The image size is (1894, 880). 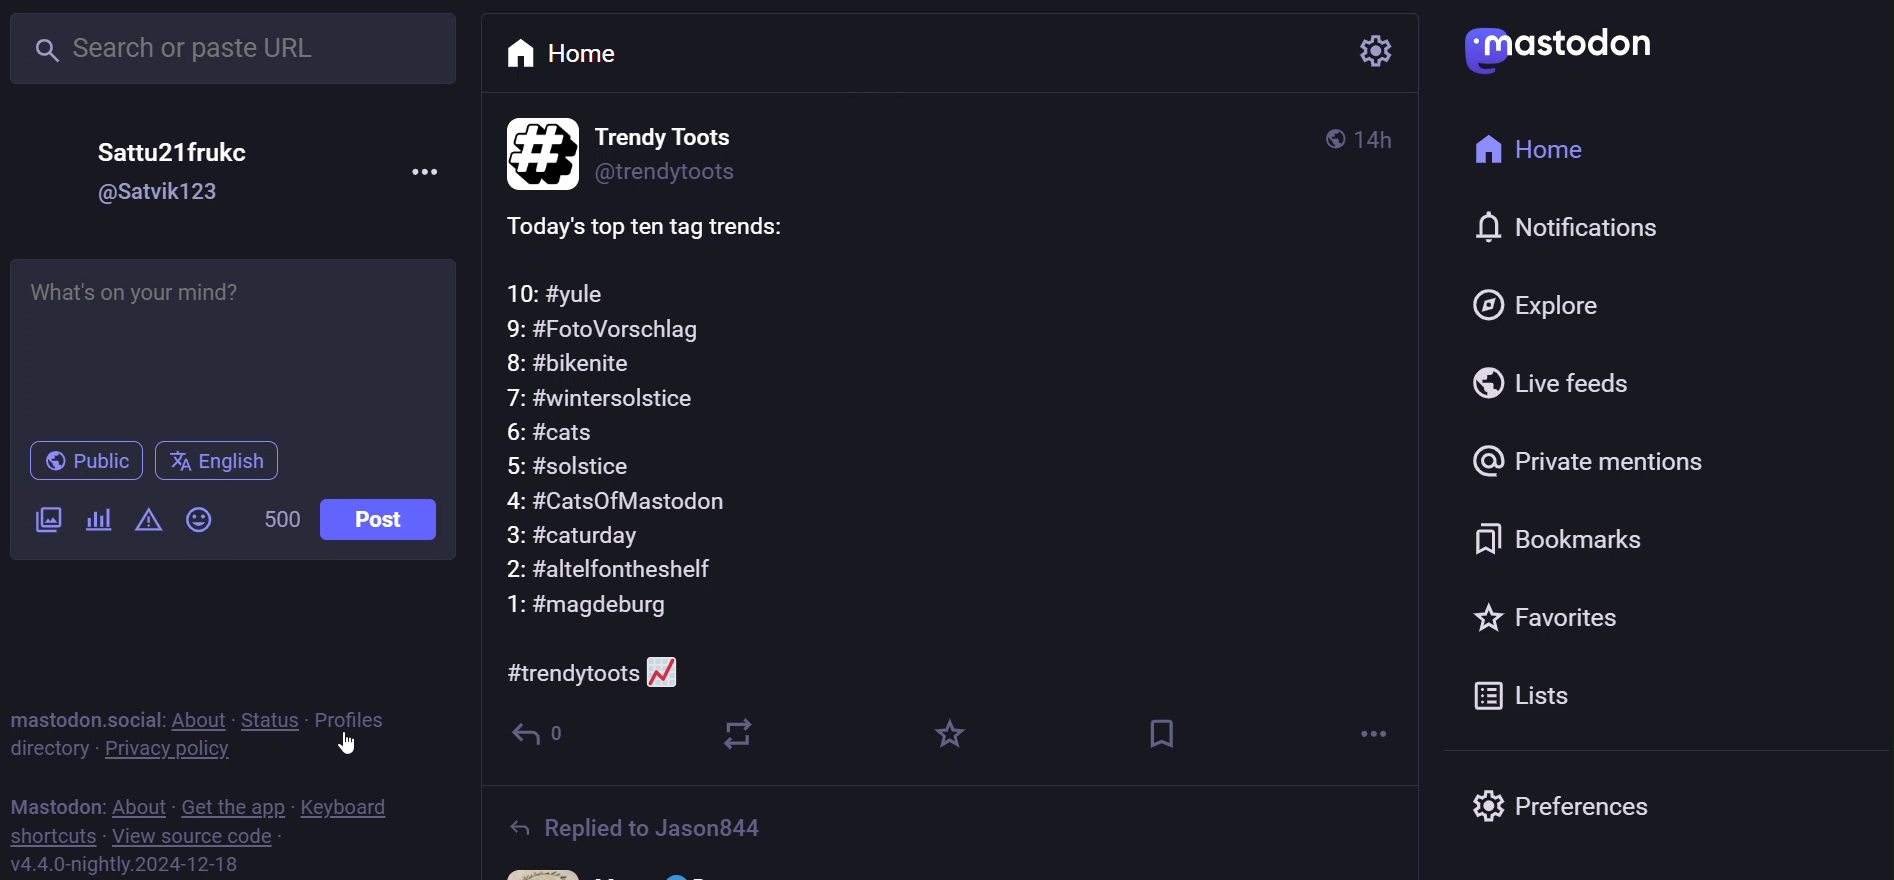 What do you see at coordinates (140, 806) in the screenshot?
I see `about` at bounding box center [140, 806].